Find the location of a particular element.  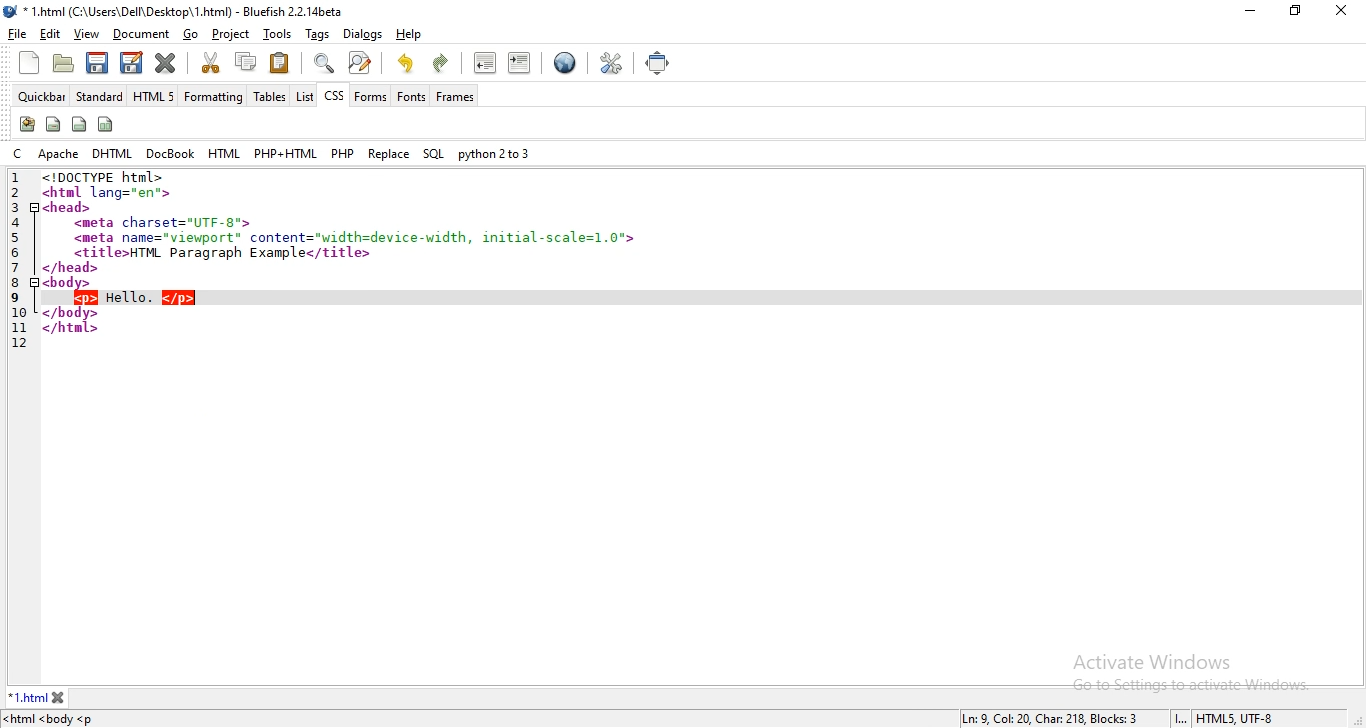

</head> is located at coordinates (72, 268).